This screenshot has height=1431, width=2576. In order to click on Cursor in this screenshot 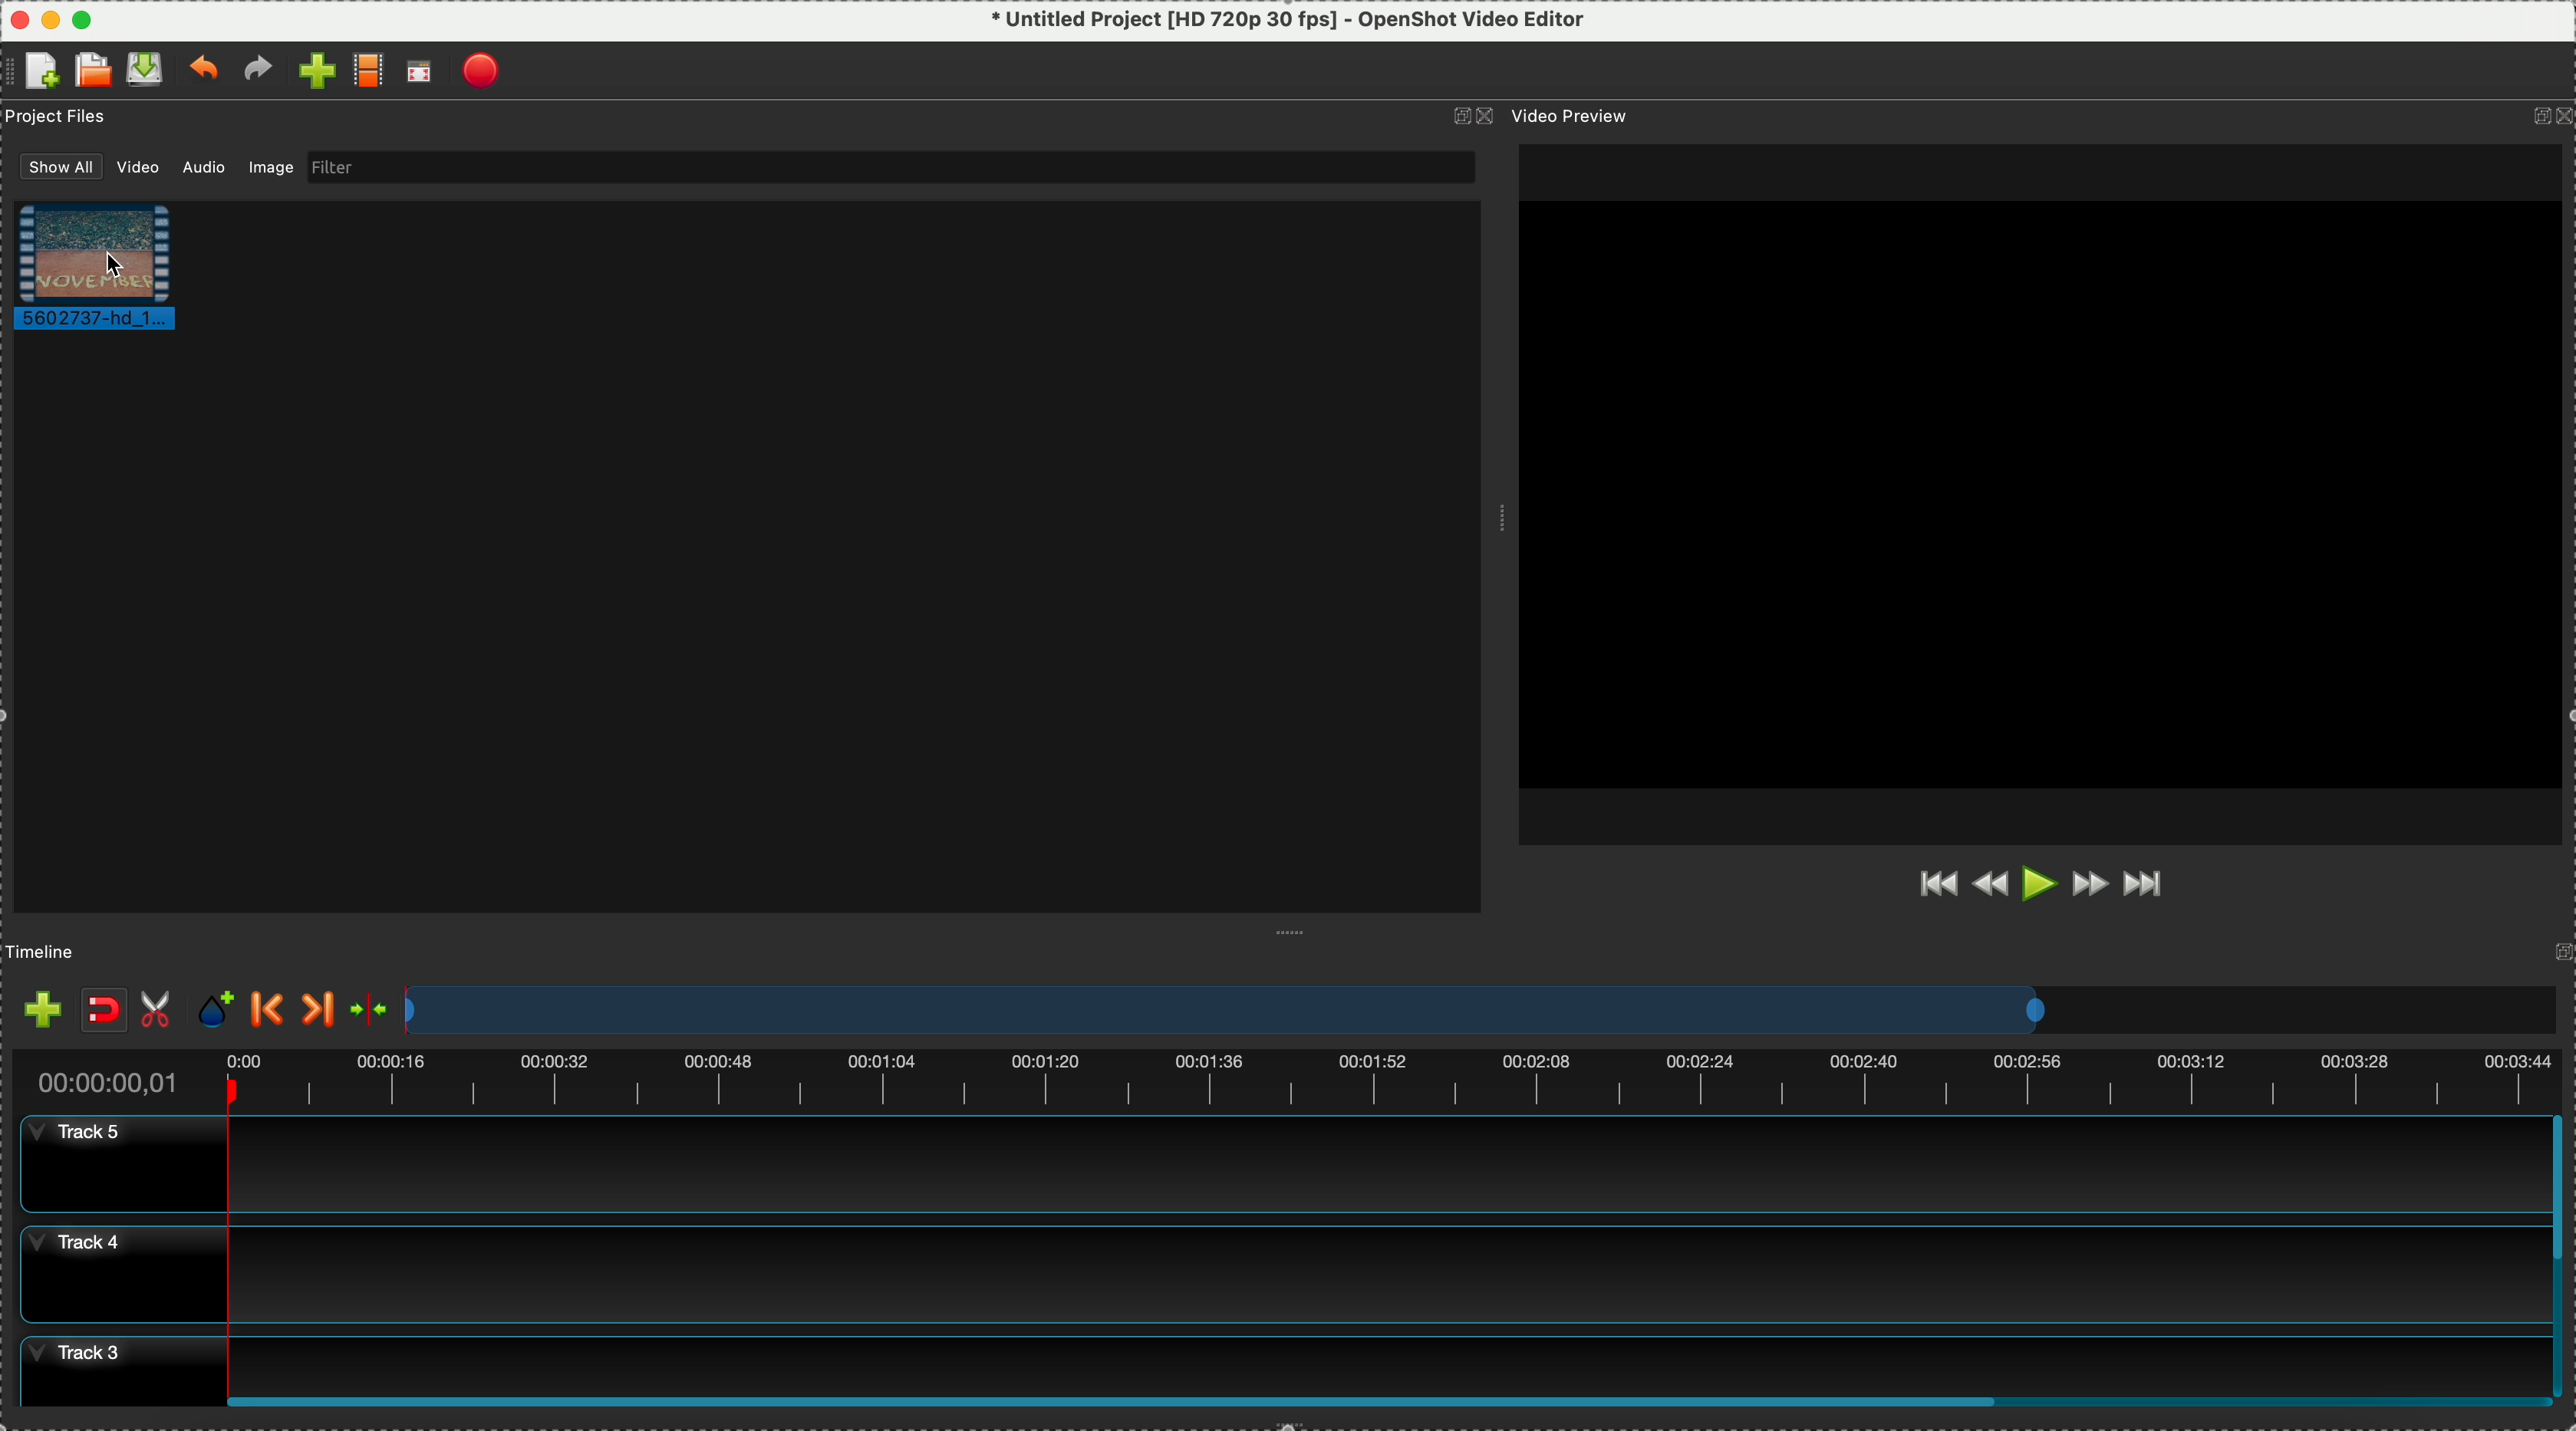, I will do `click(115, 264)`.